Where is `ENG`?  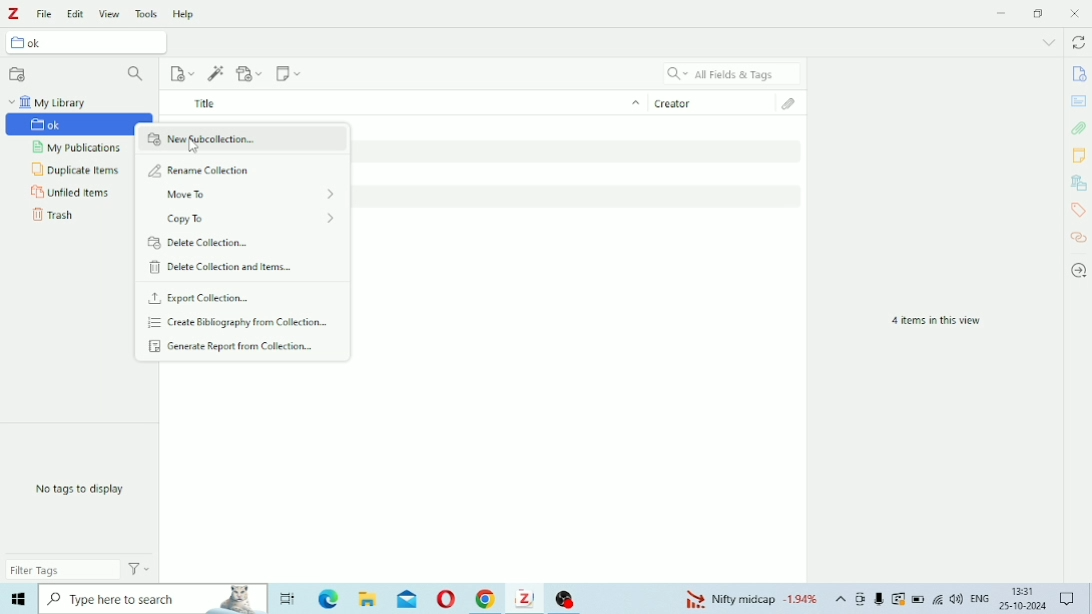 ENG is located at coordinates (979, 597).